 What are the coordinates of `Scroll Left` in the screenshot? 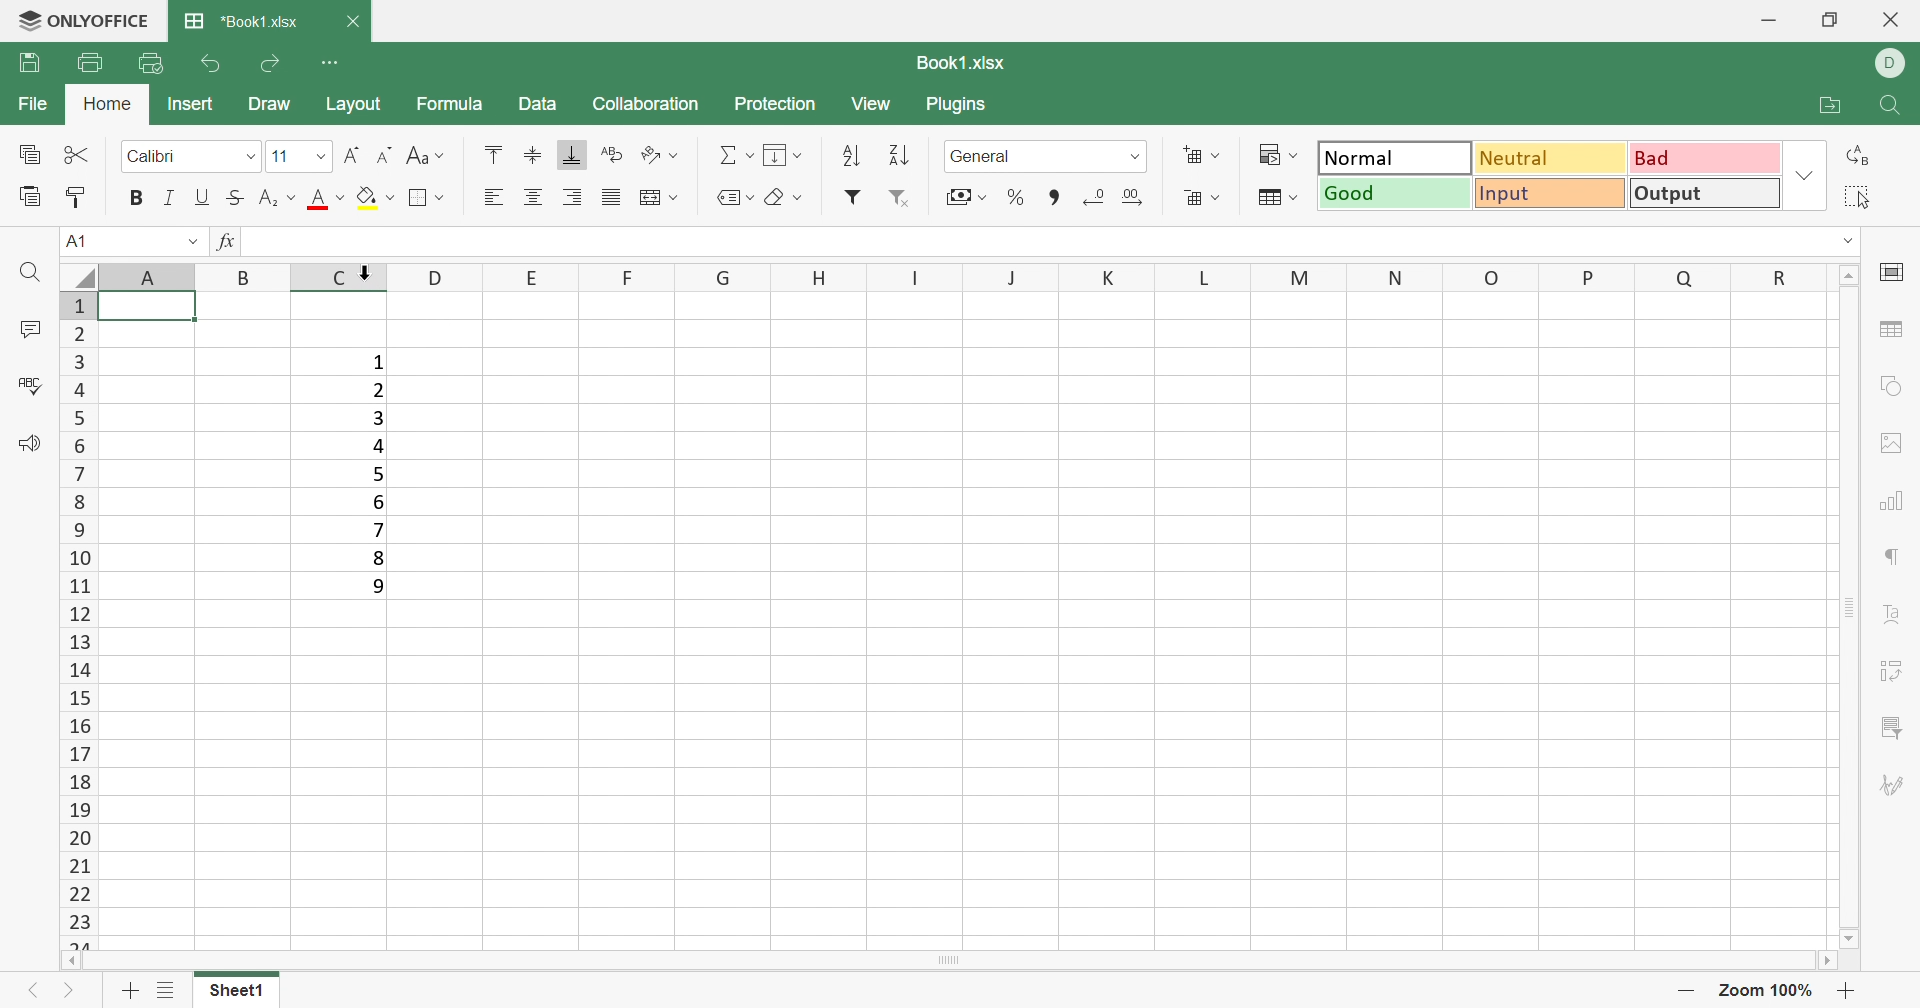 It's located at (70, 962).